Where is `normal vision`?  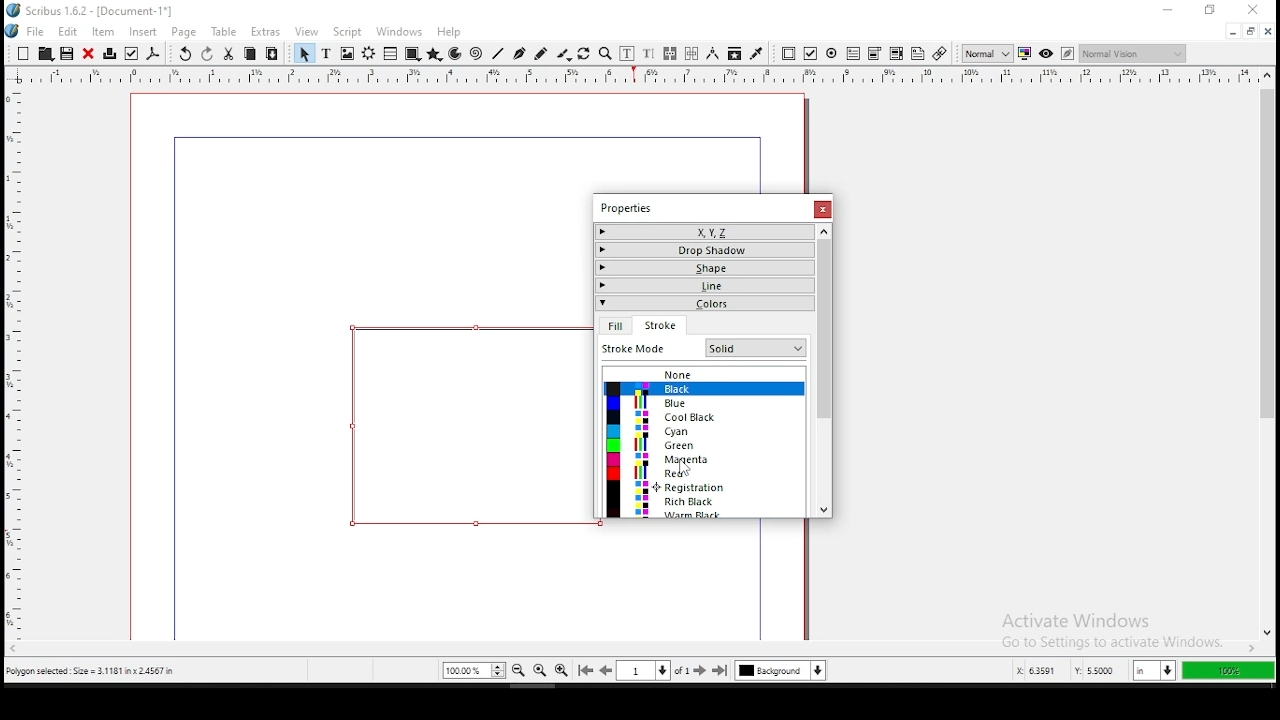 normal vision is located at coordinates (1133, 54).